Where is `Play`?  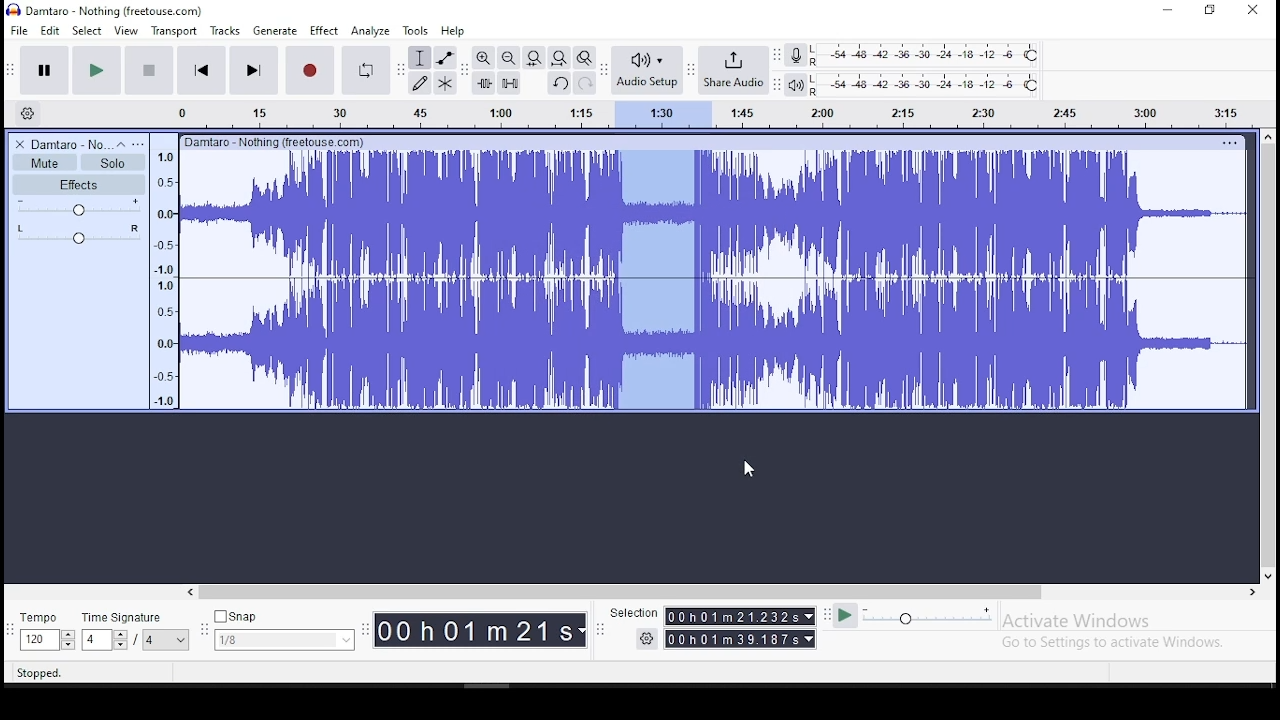 Play is located at coordinates (845, 616).